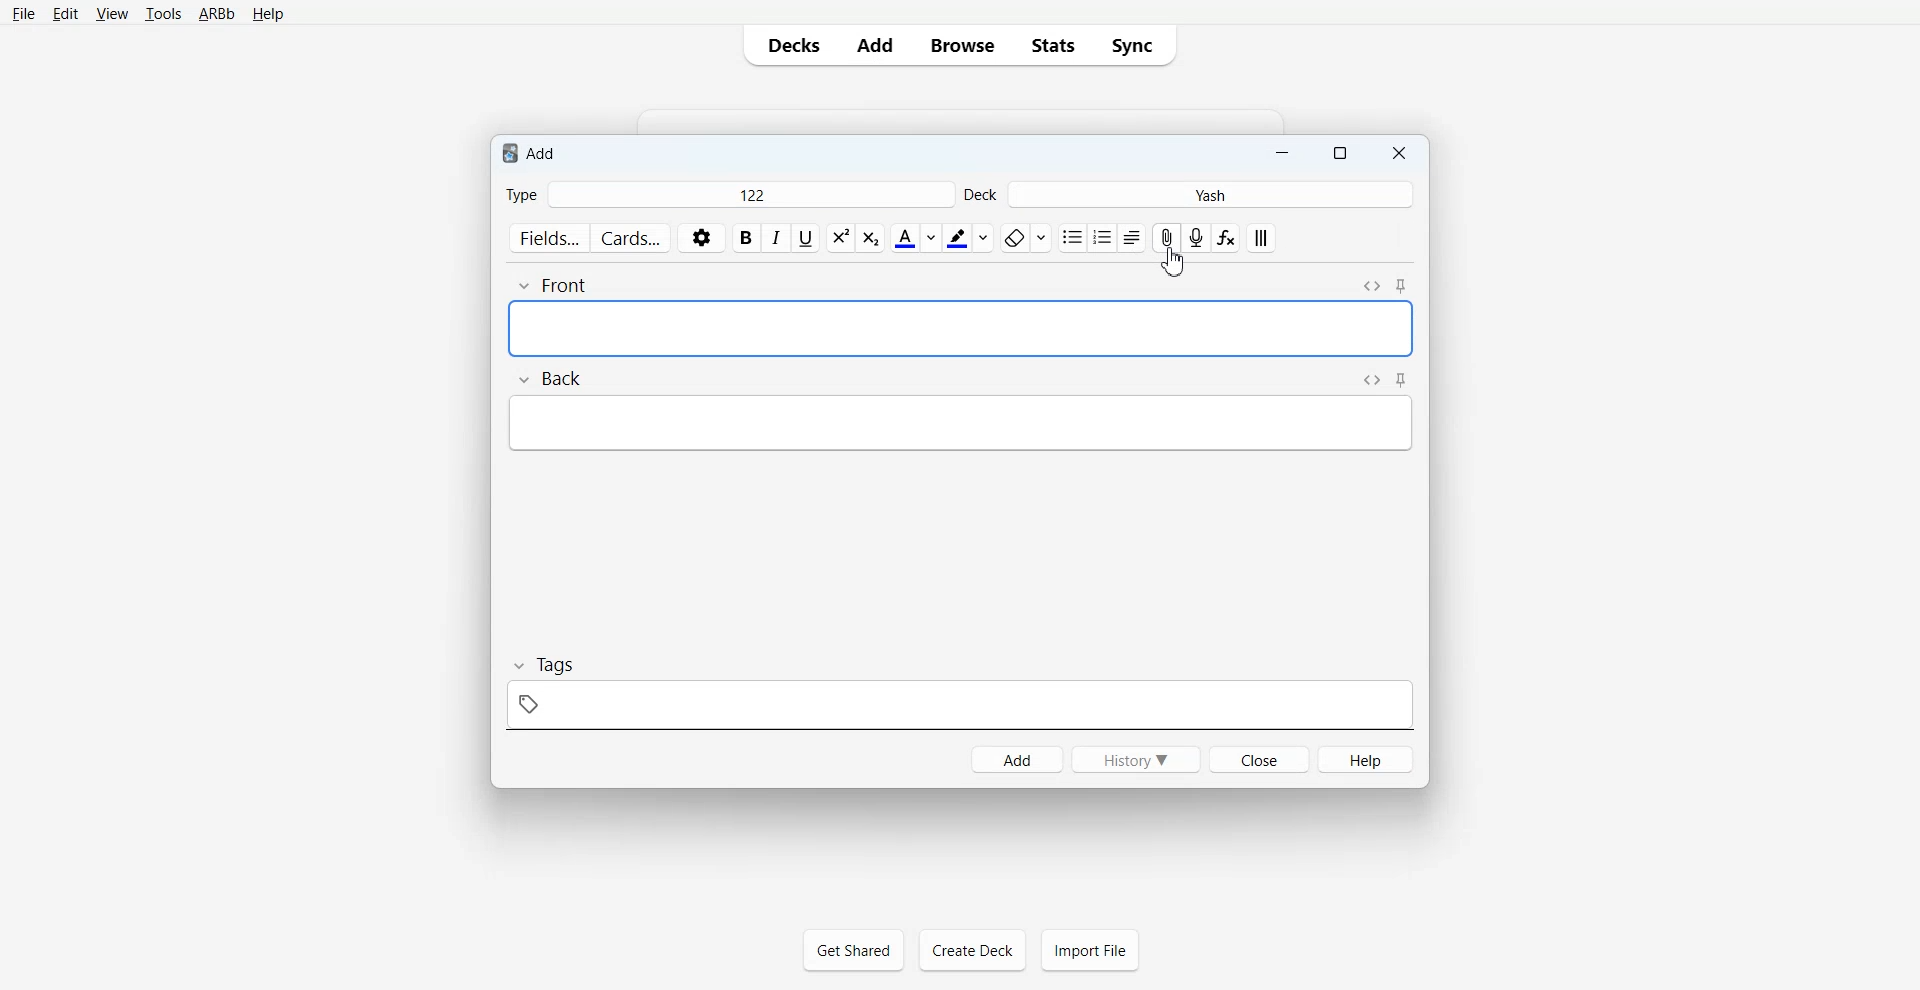 The width and height of the screenshot is (1920, 990). Describe the element at coordinates (790, 44) in the screenshot. I see `Decks` at that location.